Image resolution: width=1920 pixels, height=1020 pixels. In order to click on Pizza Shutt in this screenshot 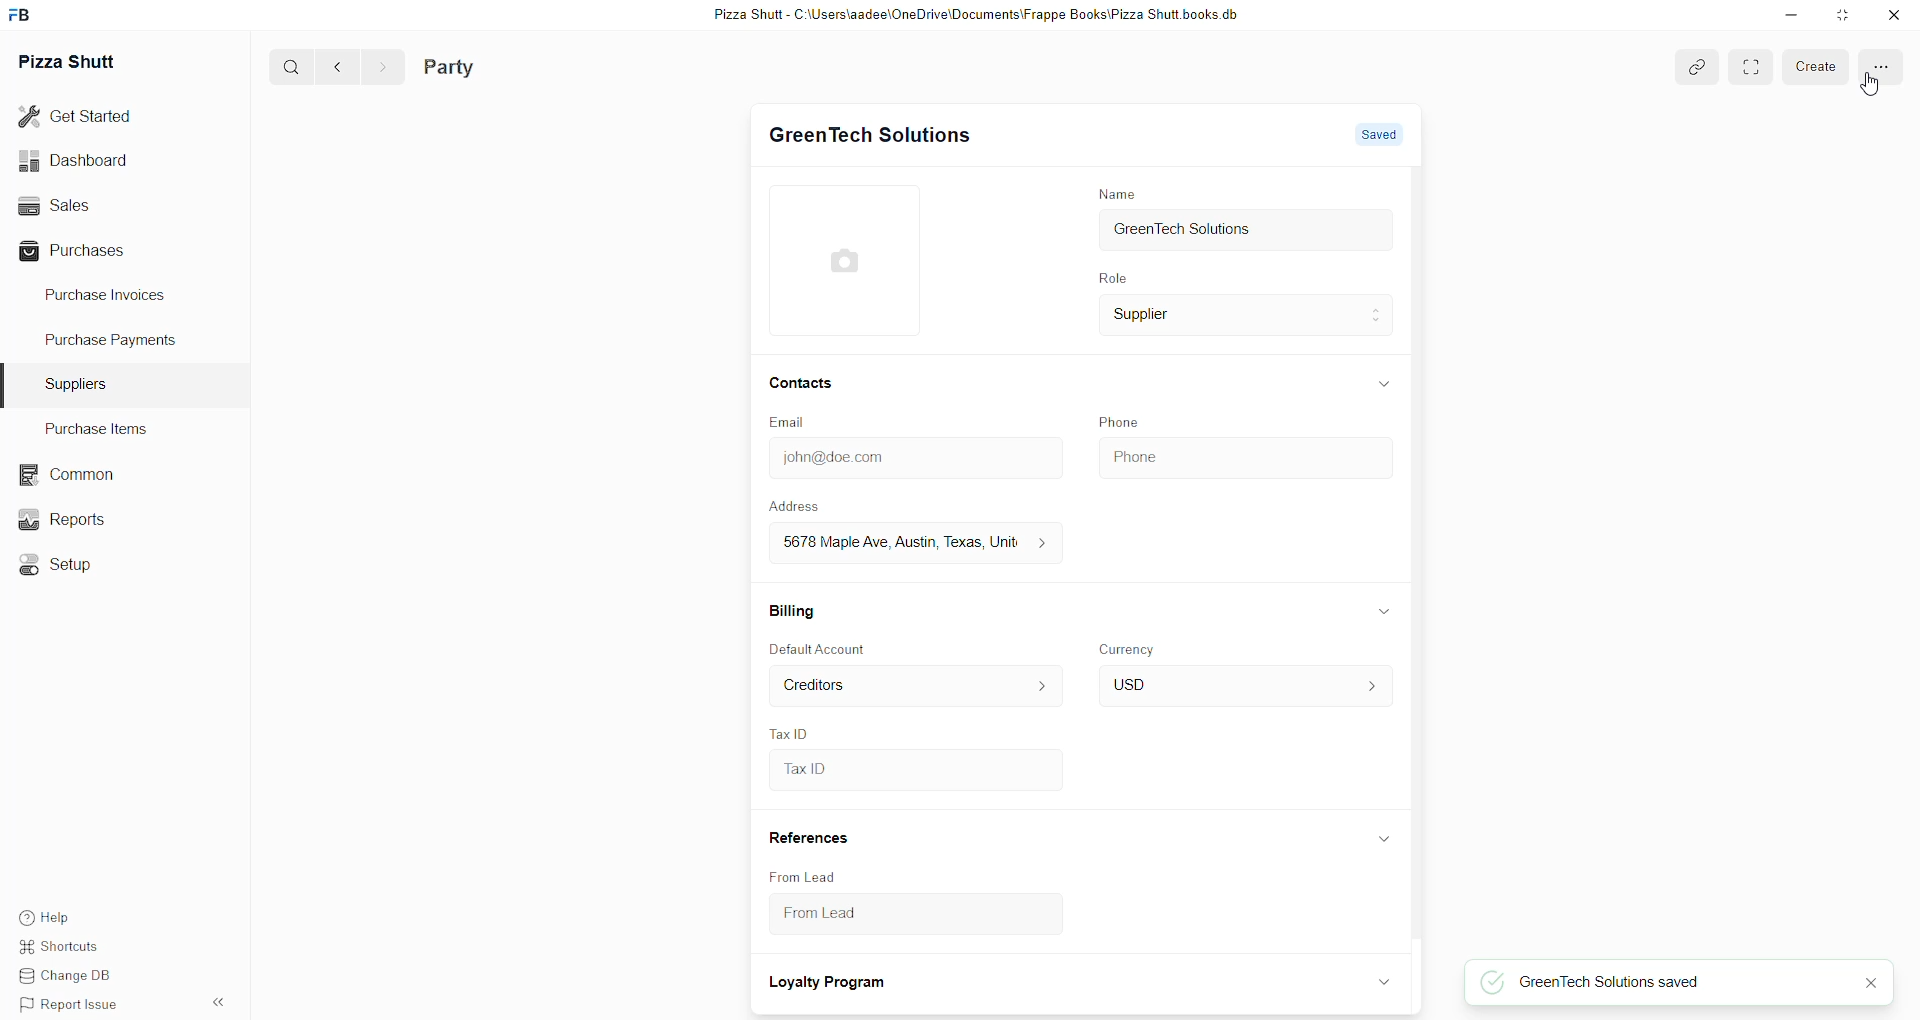, I will do `click(74, 62)`.